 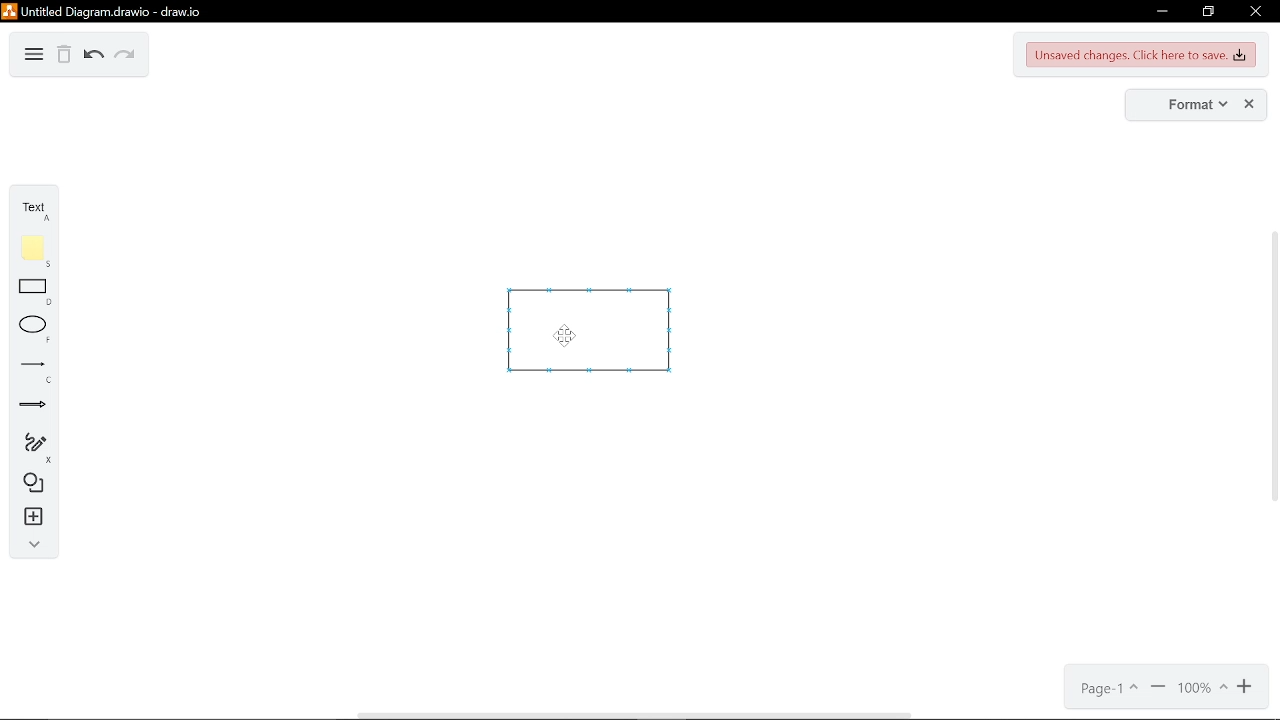 What do you see at coordinates (36, 517) in the screenshot?
I see `insert` at bounding box center [36, 517].